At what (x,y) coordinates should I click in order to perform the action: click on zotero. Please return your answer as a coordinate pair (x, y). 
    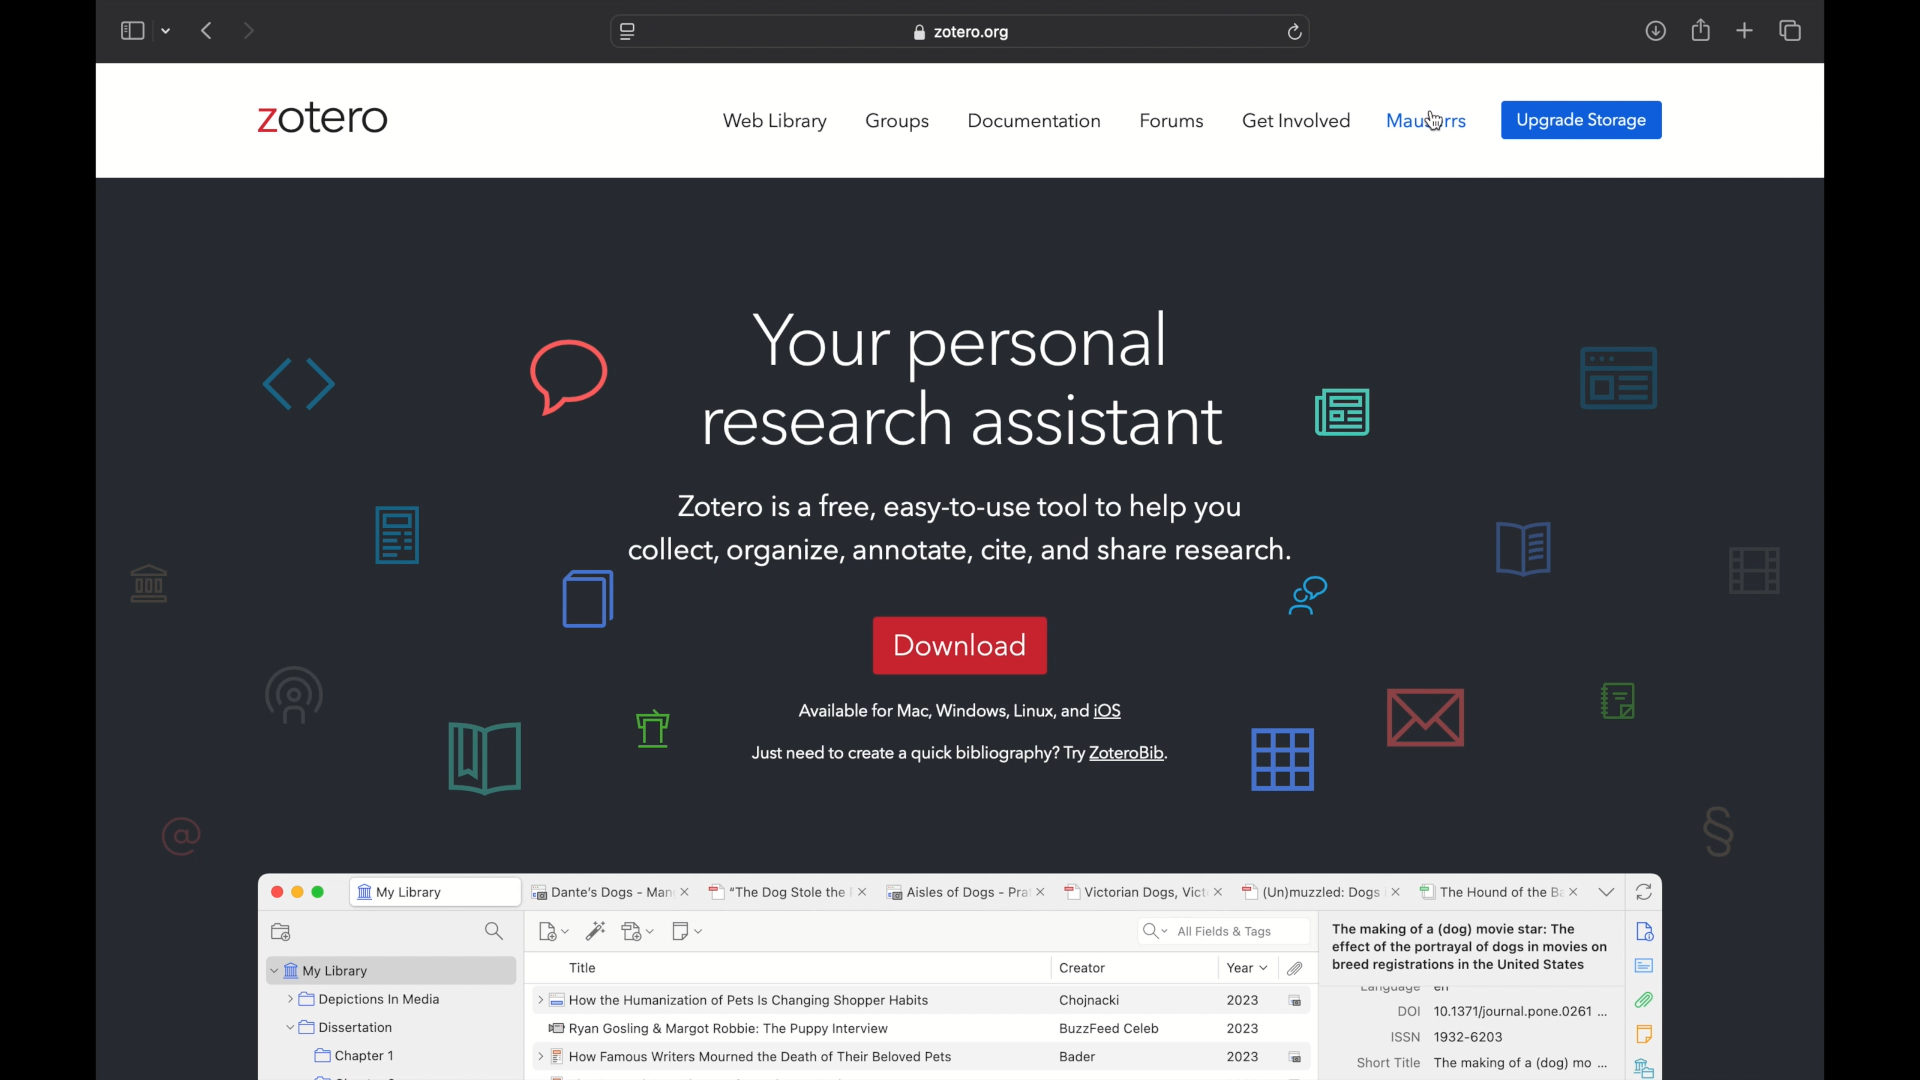
    Looking at the image, I should click on (323, 119).